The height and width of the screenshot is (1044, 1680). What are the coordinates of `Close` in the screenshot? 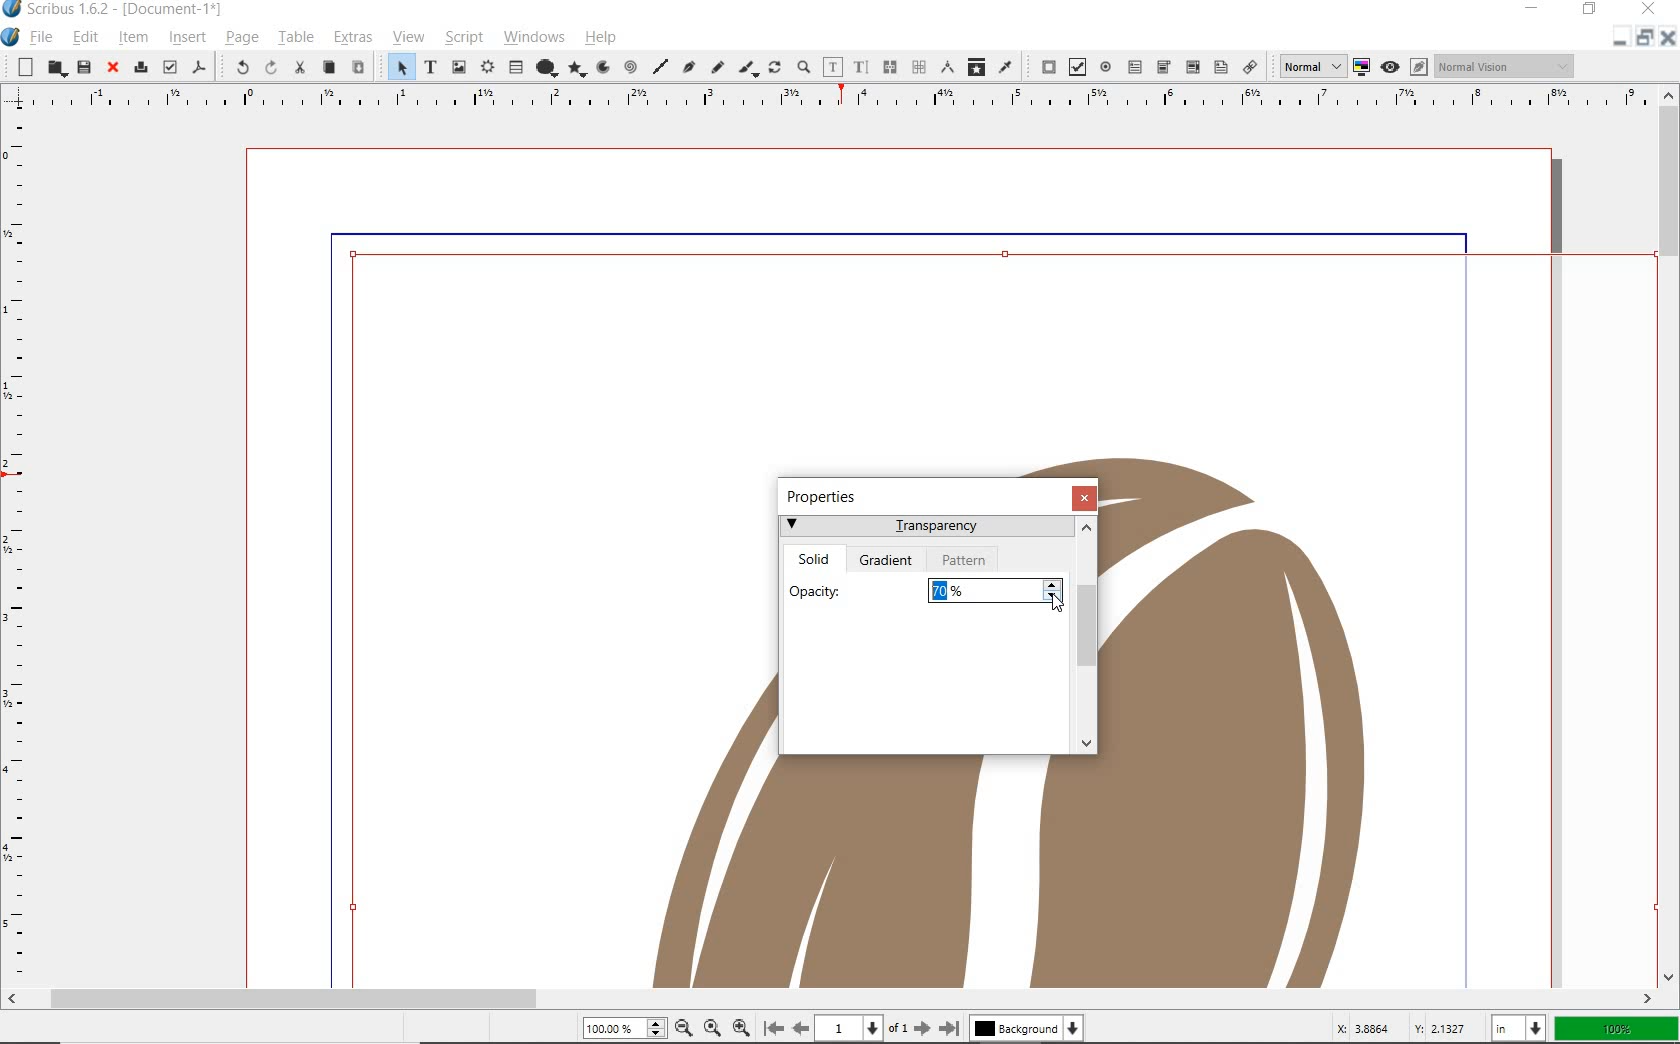 It's located at (1670, 37).